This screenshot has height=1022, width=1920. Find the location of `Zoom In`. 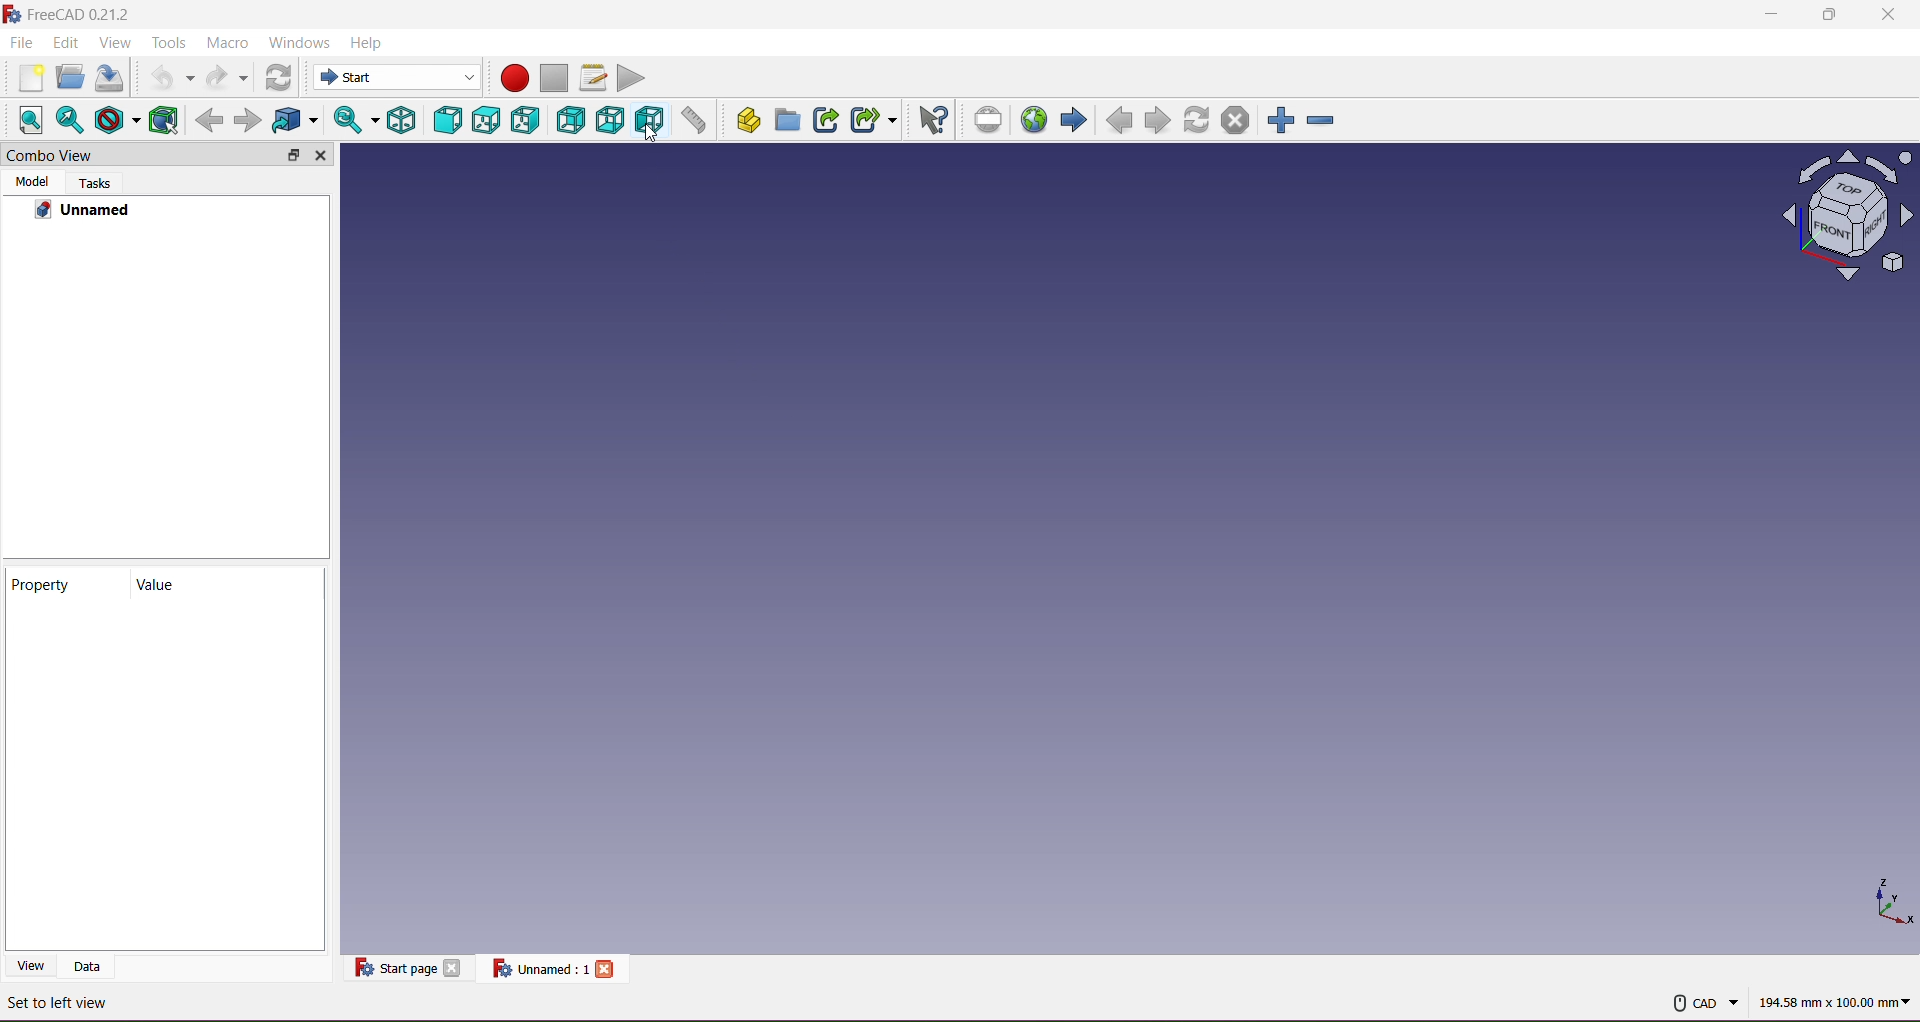

Zoom In is located at coordinates (1281, 120).